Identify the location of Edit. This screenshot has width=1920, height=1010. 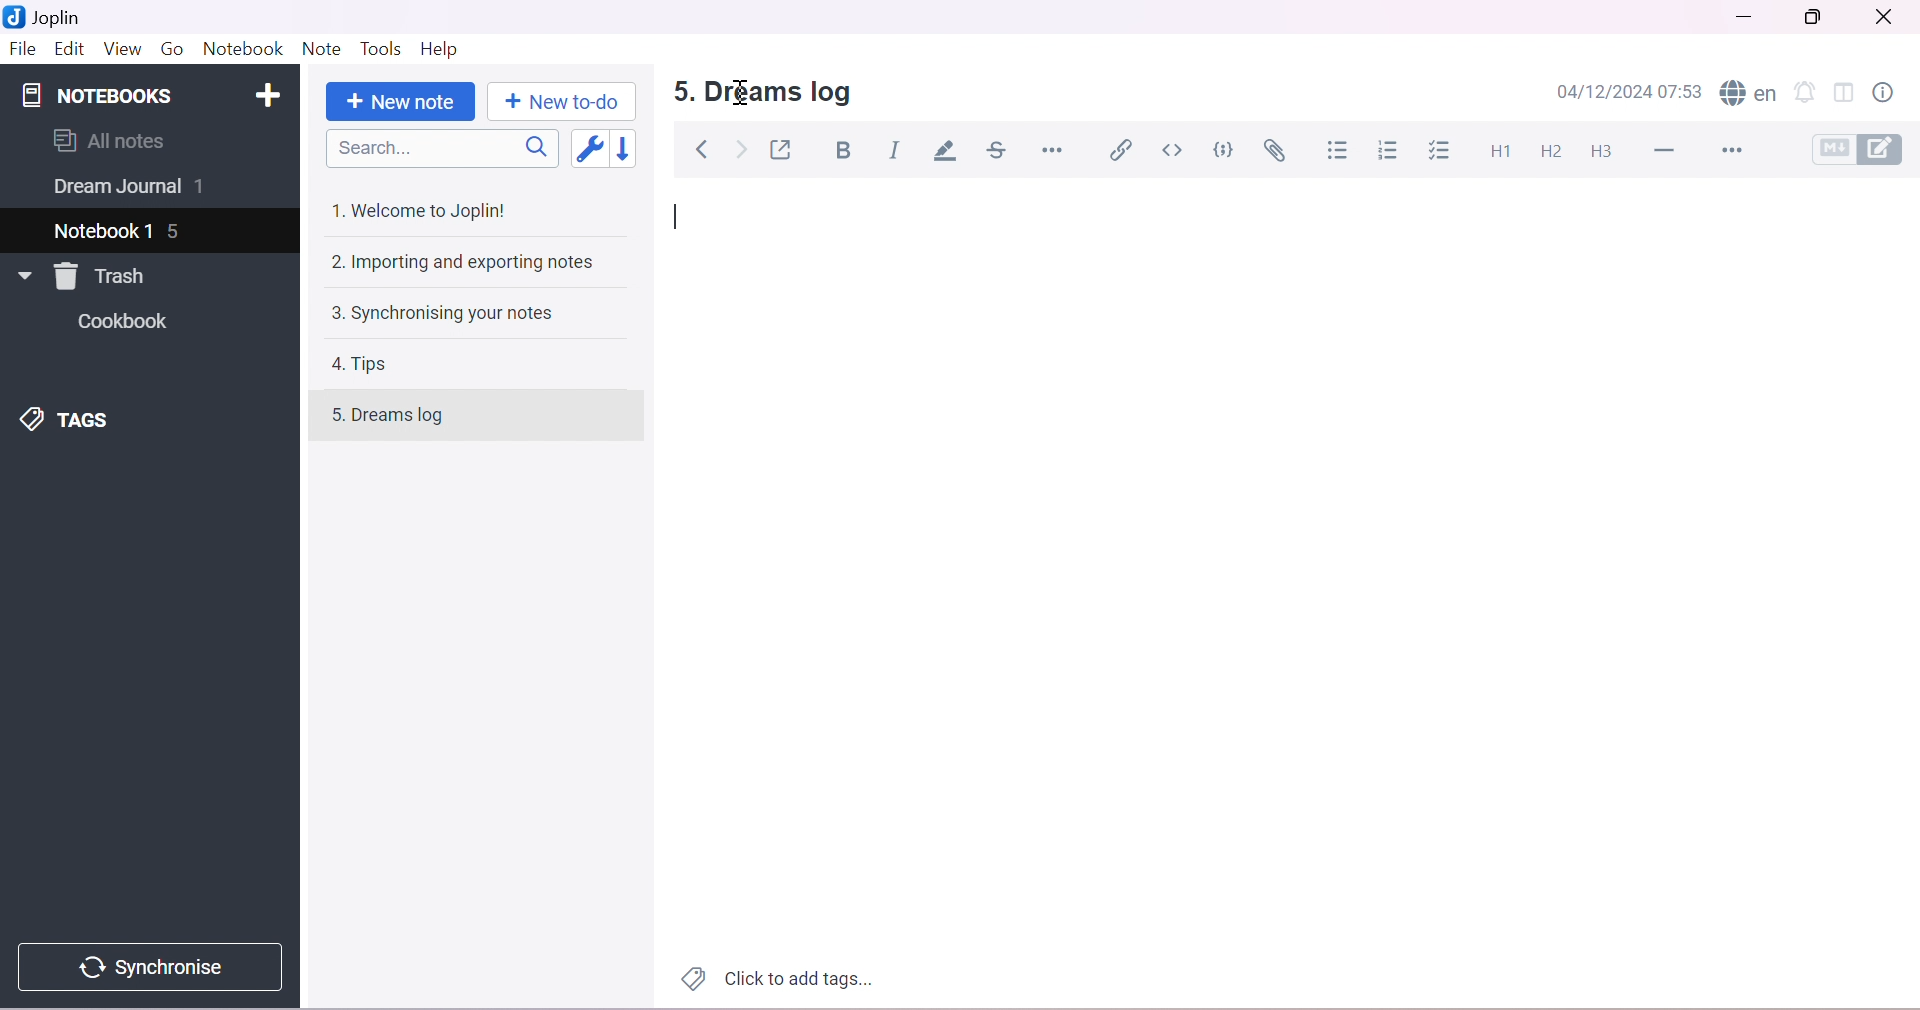
(69, 50).